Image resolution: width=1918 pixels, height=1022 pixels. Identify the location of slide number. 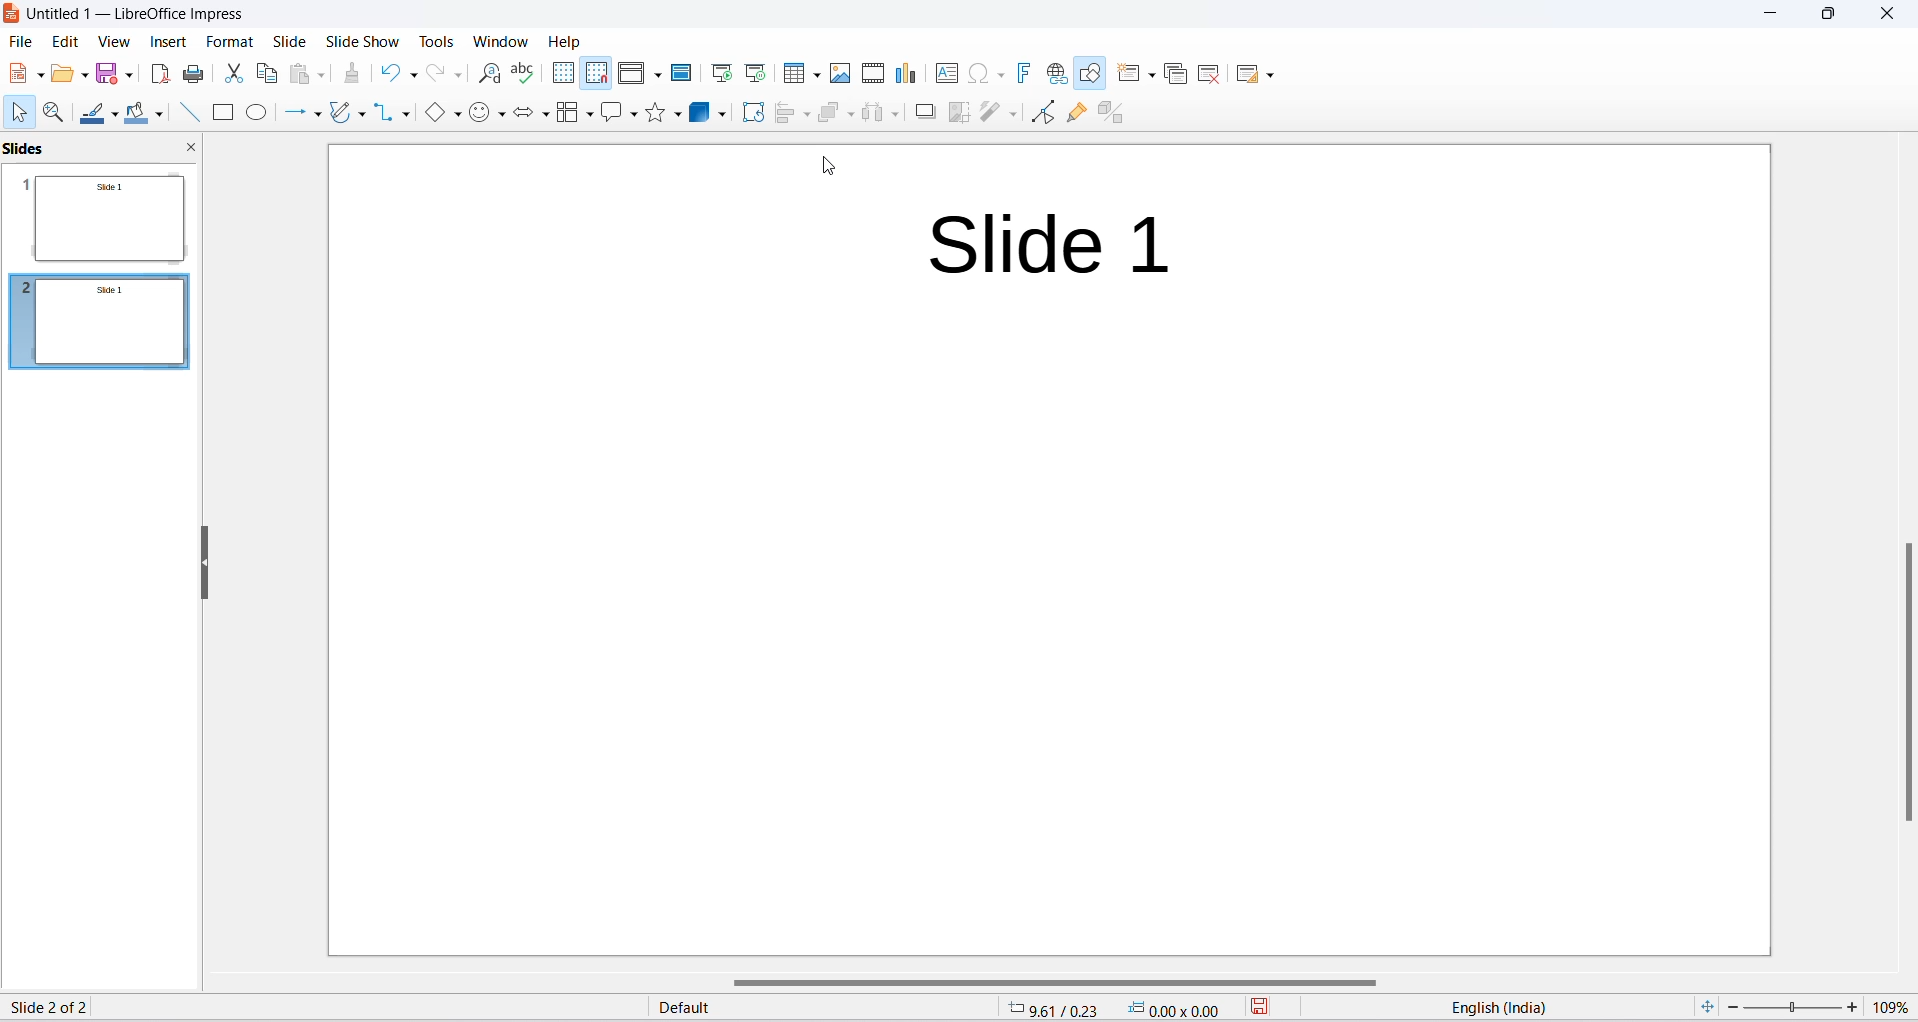
(54, 1009).